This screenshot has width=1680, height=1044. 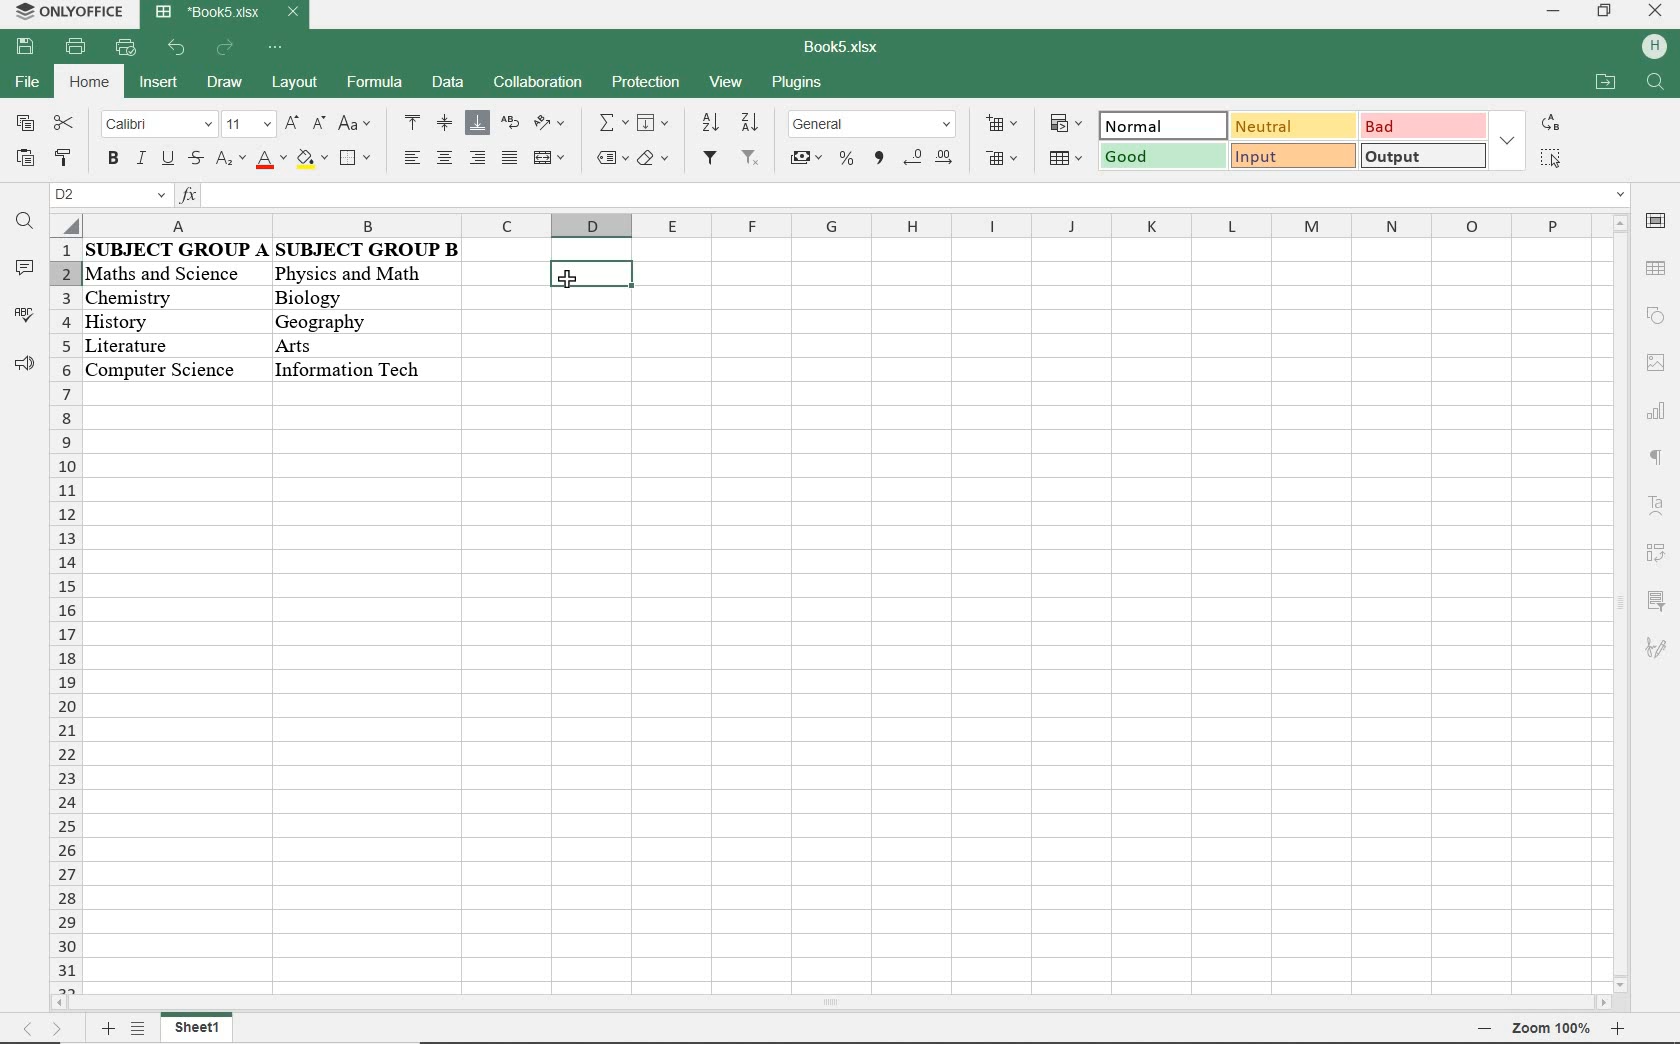 What do you see at coordinates (927, 157) in the screenshot?
I see `change decimal` at bounding box center [927, 157].